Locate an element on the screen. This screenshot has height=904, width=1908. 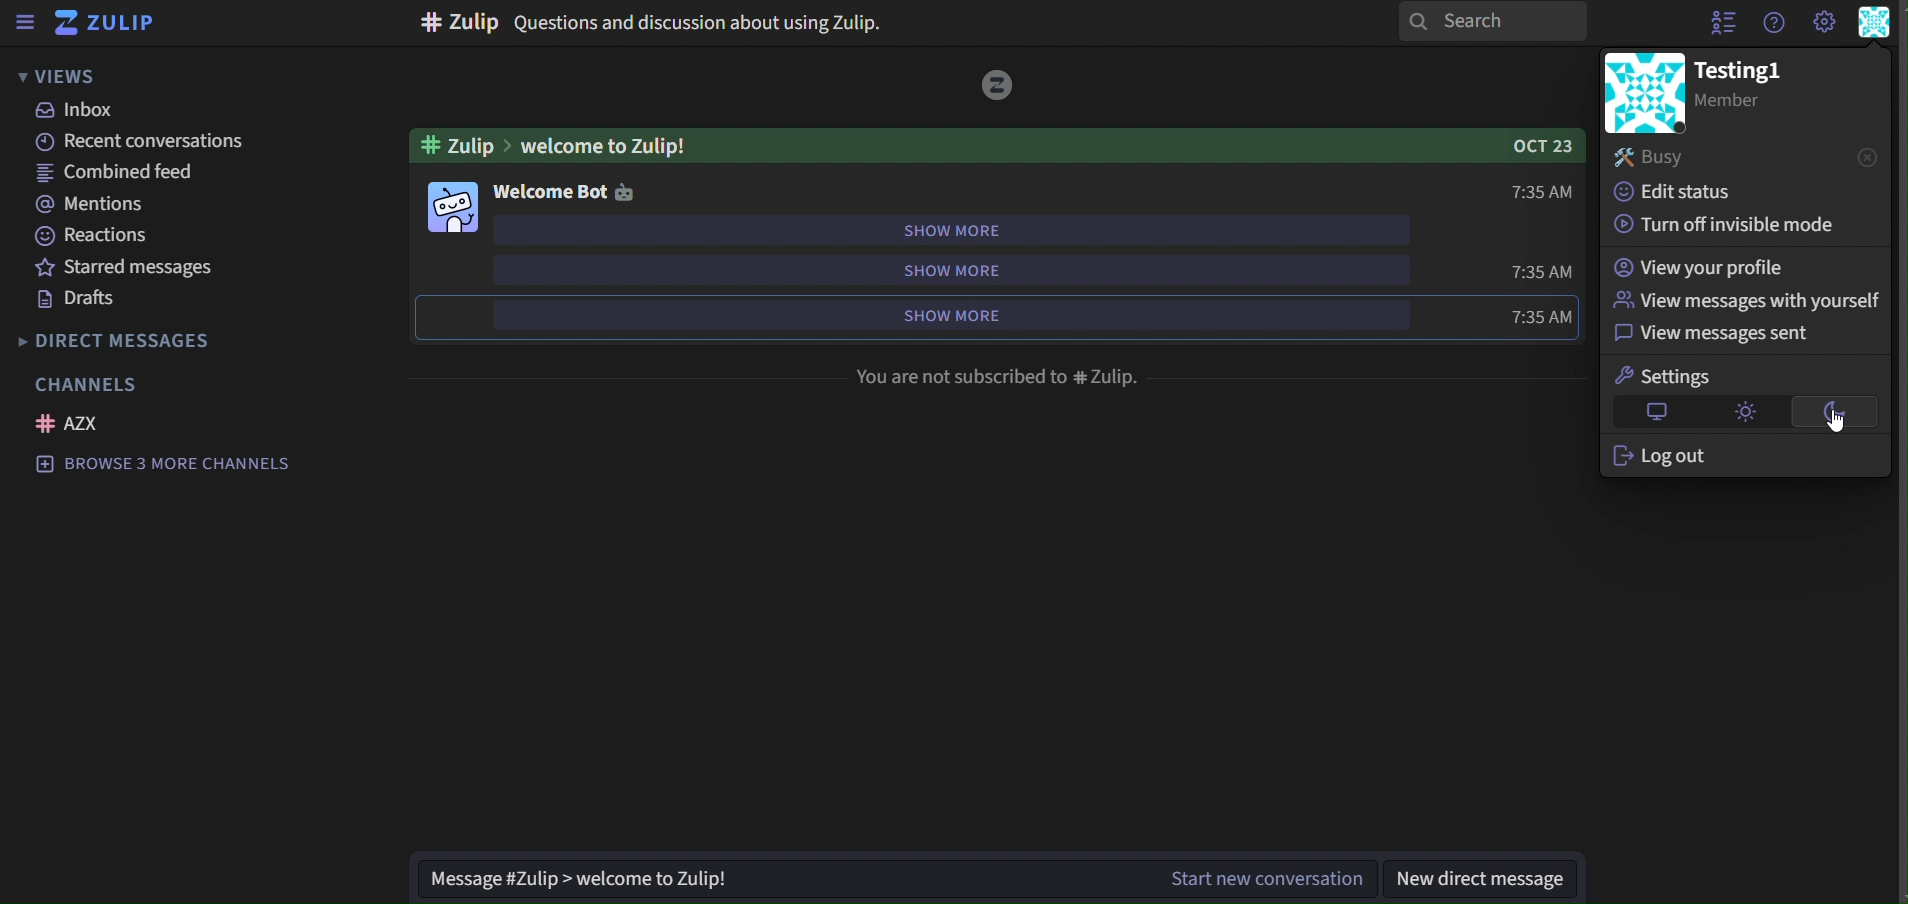
light theme is located at coordinates (1749, 412).